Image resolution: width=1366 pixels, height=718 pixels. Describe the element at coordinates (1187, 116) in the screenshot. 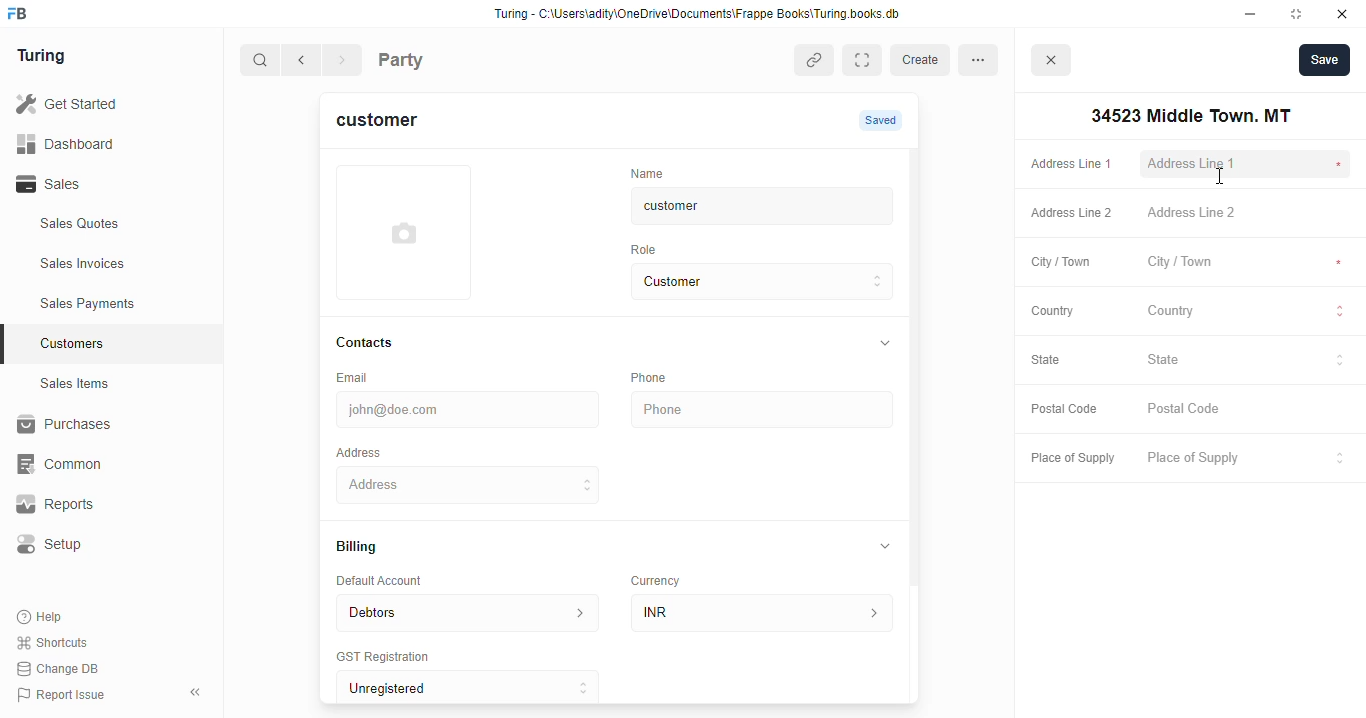

I see `34523 Middle Town. MT` at that location.